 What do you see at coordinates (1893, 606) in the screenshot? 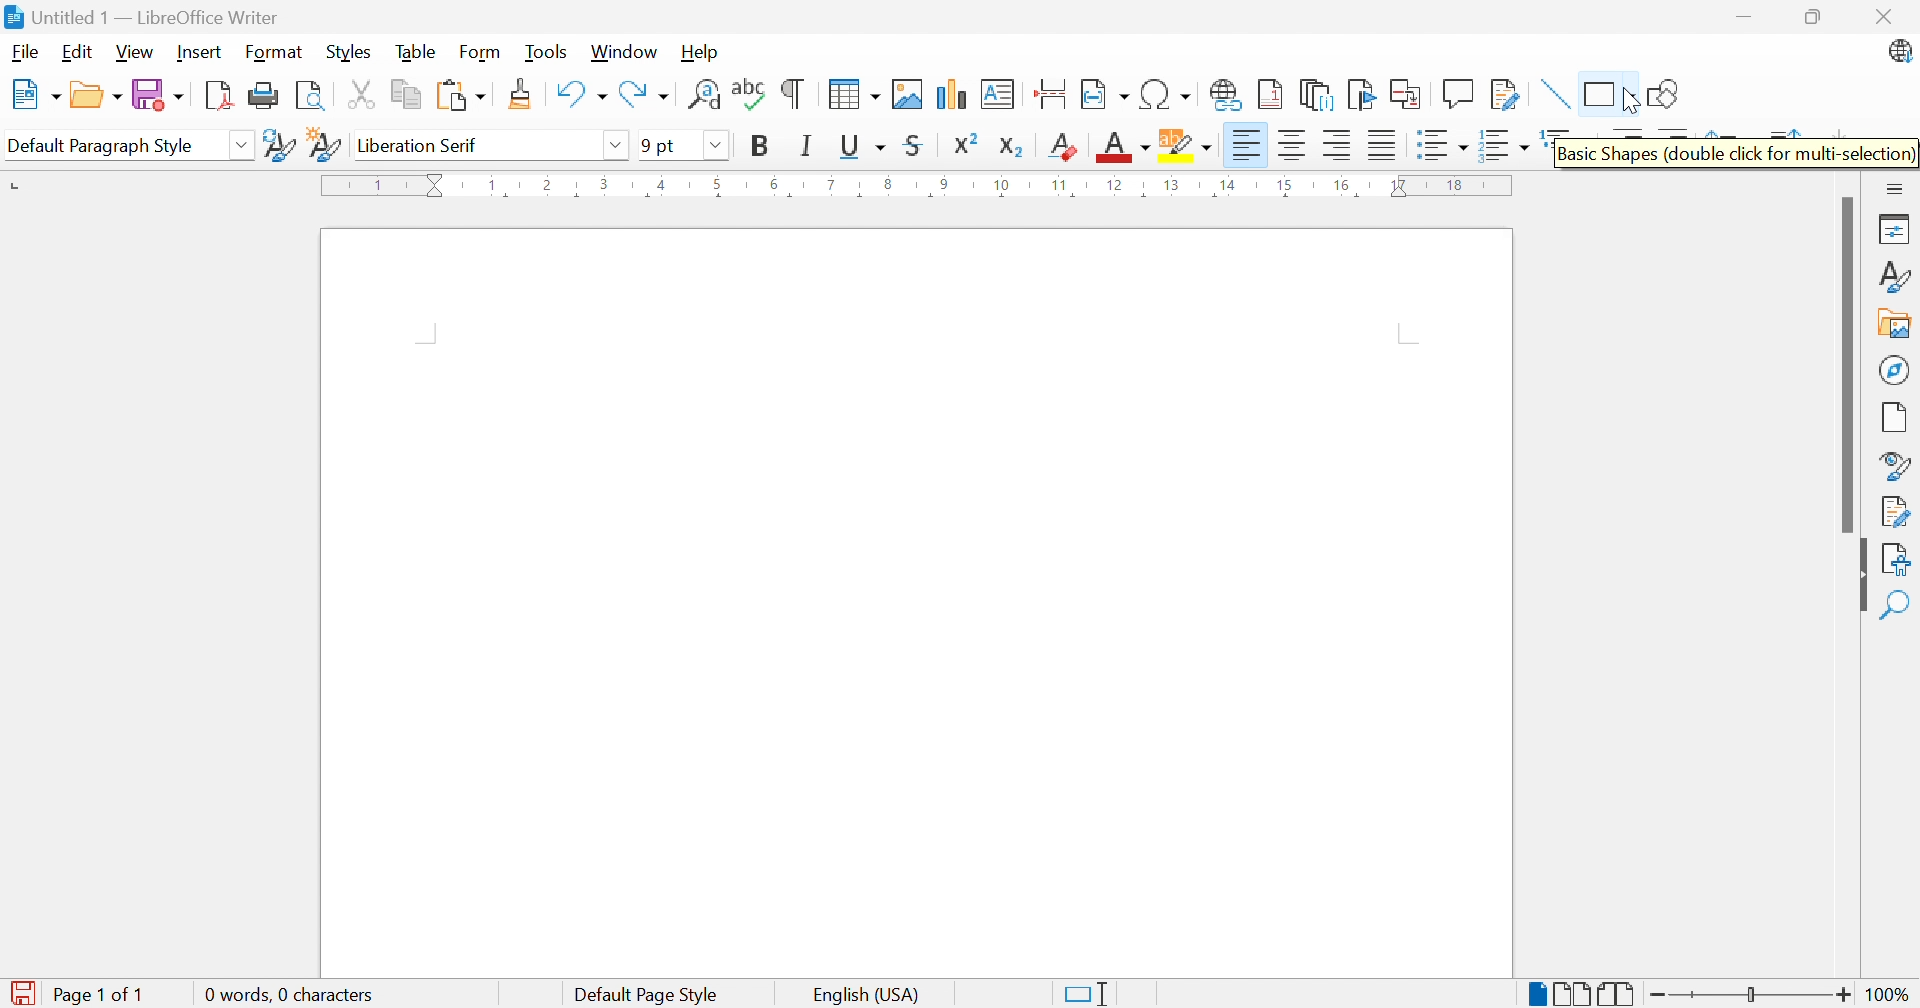
I see `Find` at bounding box center [1893, 606].